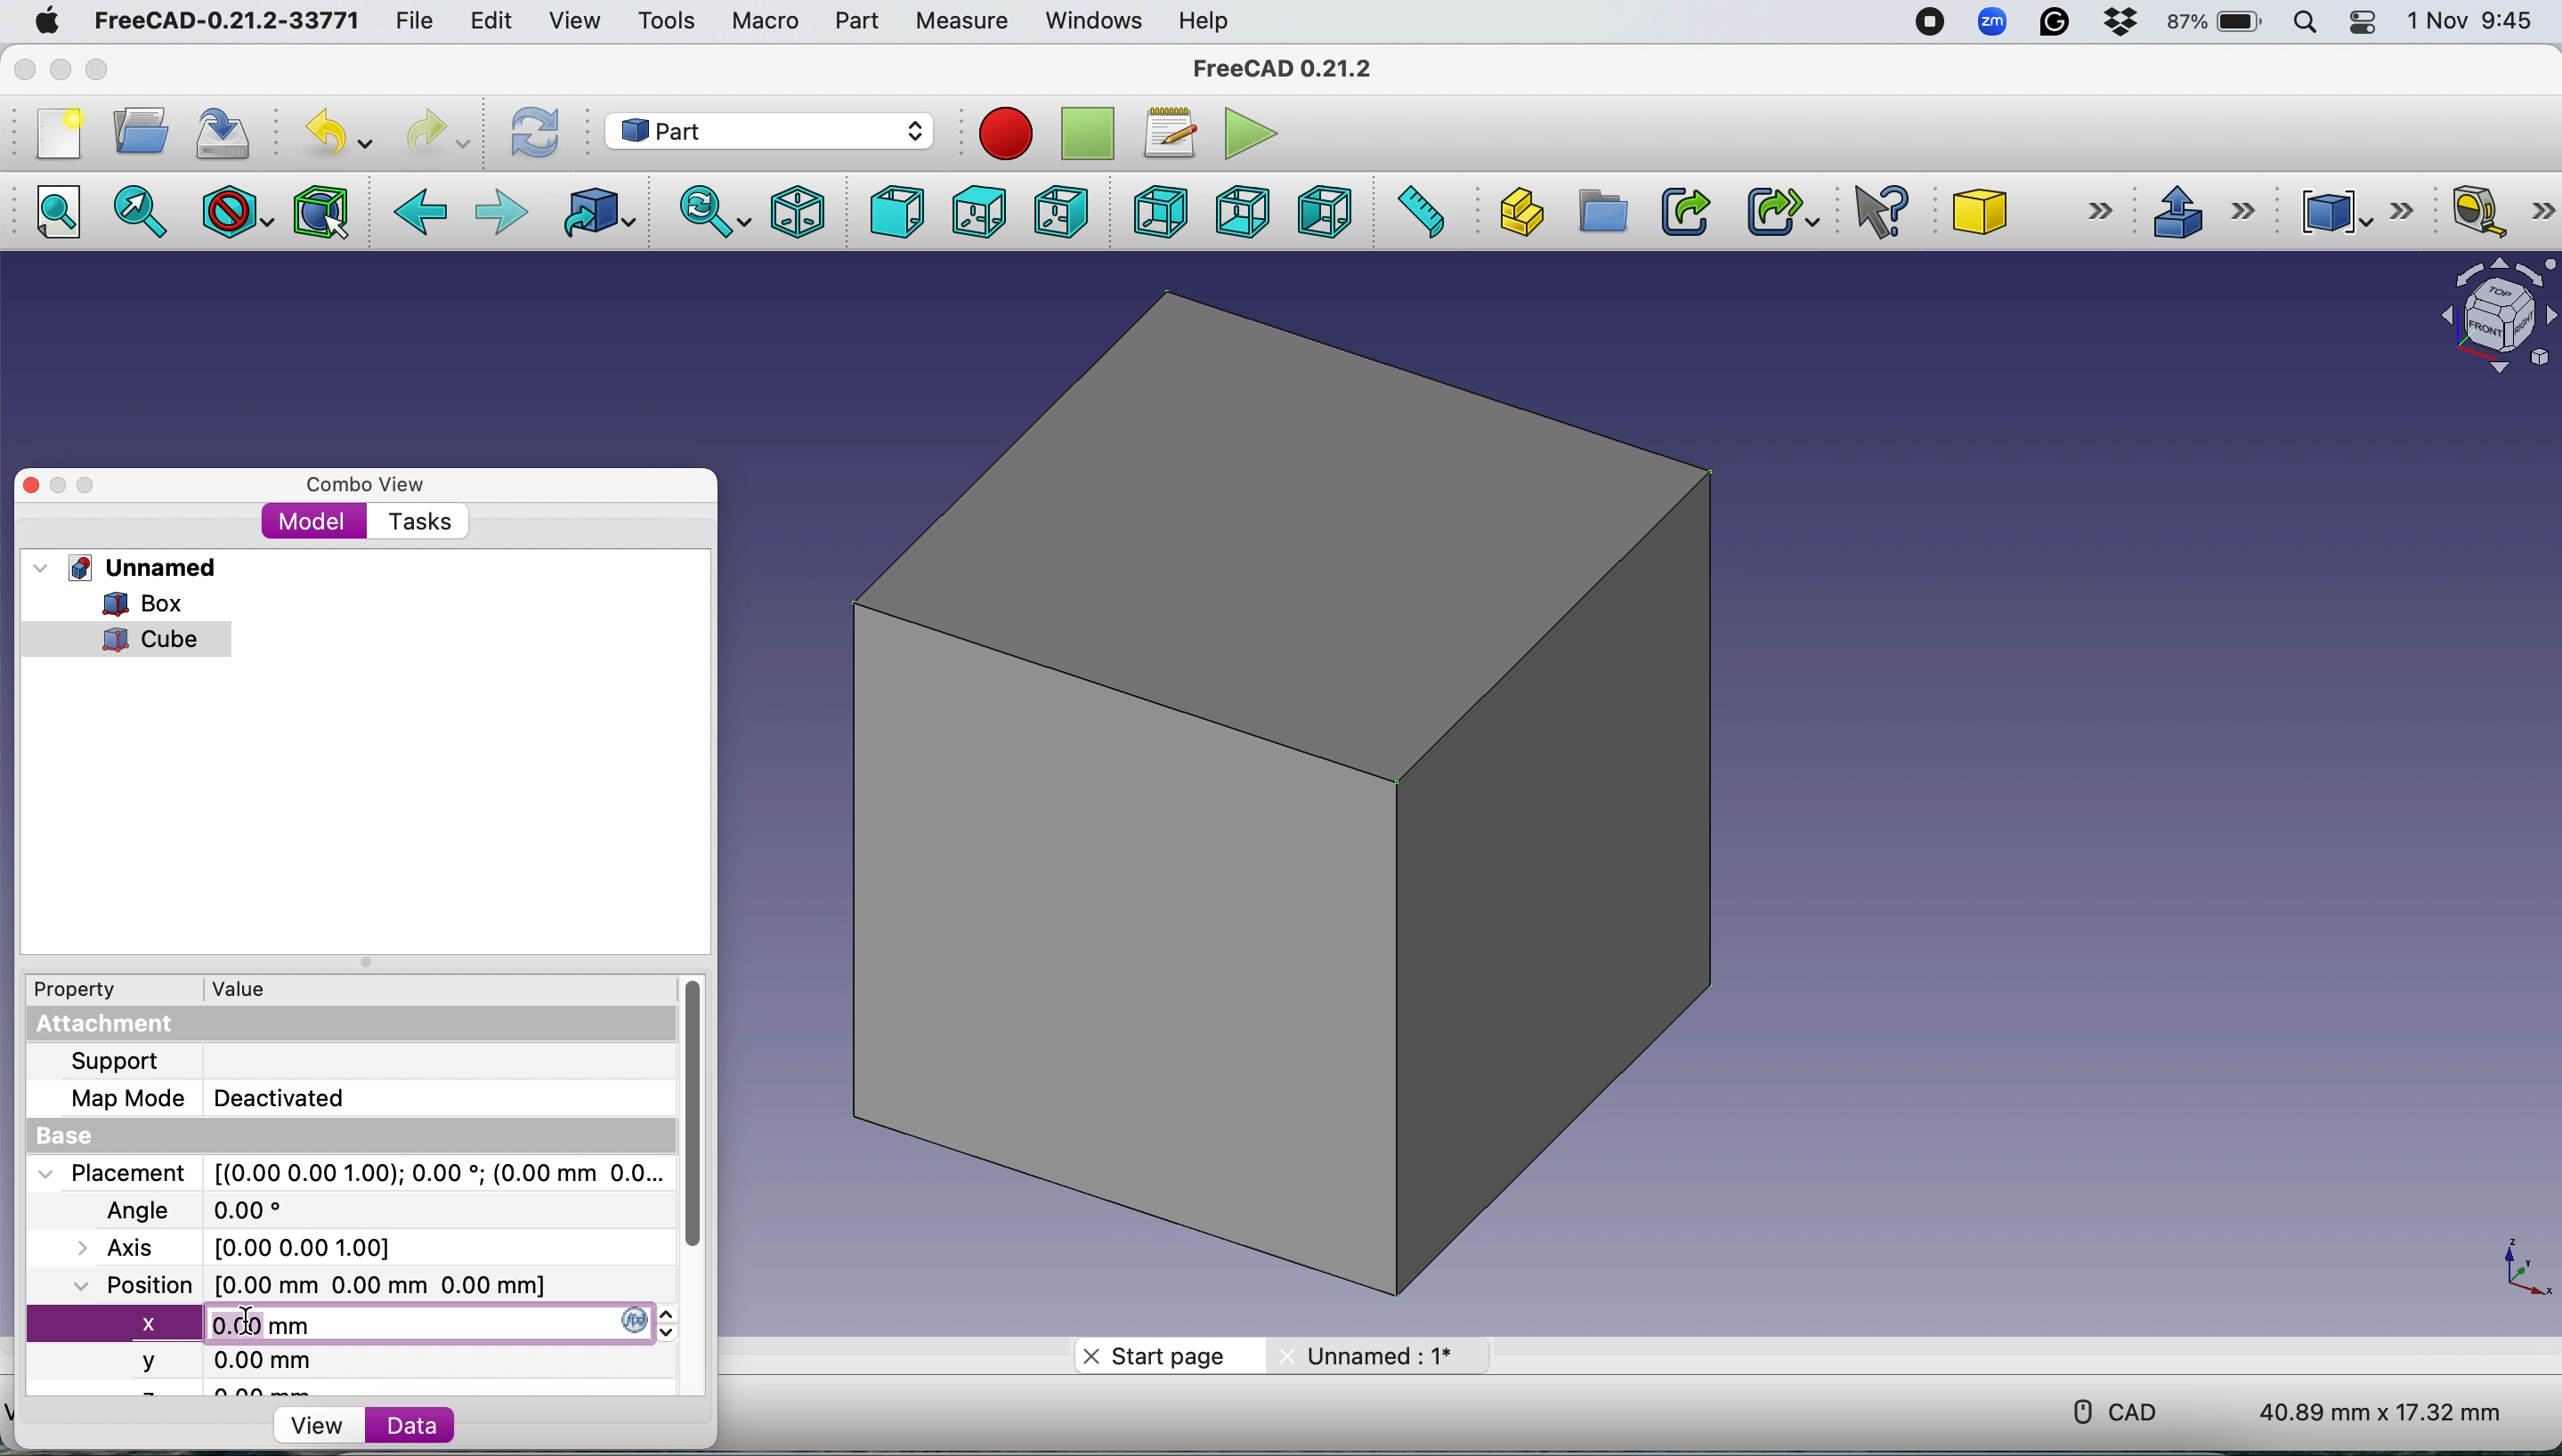  What do you see at coordinates (2202, 209) in the screenshot?
I see `Extrude` at bounding box center [2202, 209].